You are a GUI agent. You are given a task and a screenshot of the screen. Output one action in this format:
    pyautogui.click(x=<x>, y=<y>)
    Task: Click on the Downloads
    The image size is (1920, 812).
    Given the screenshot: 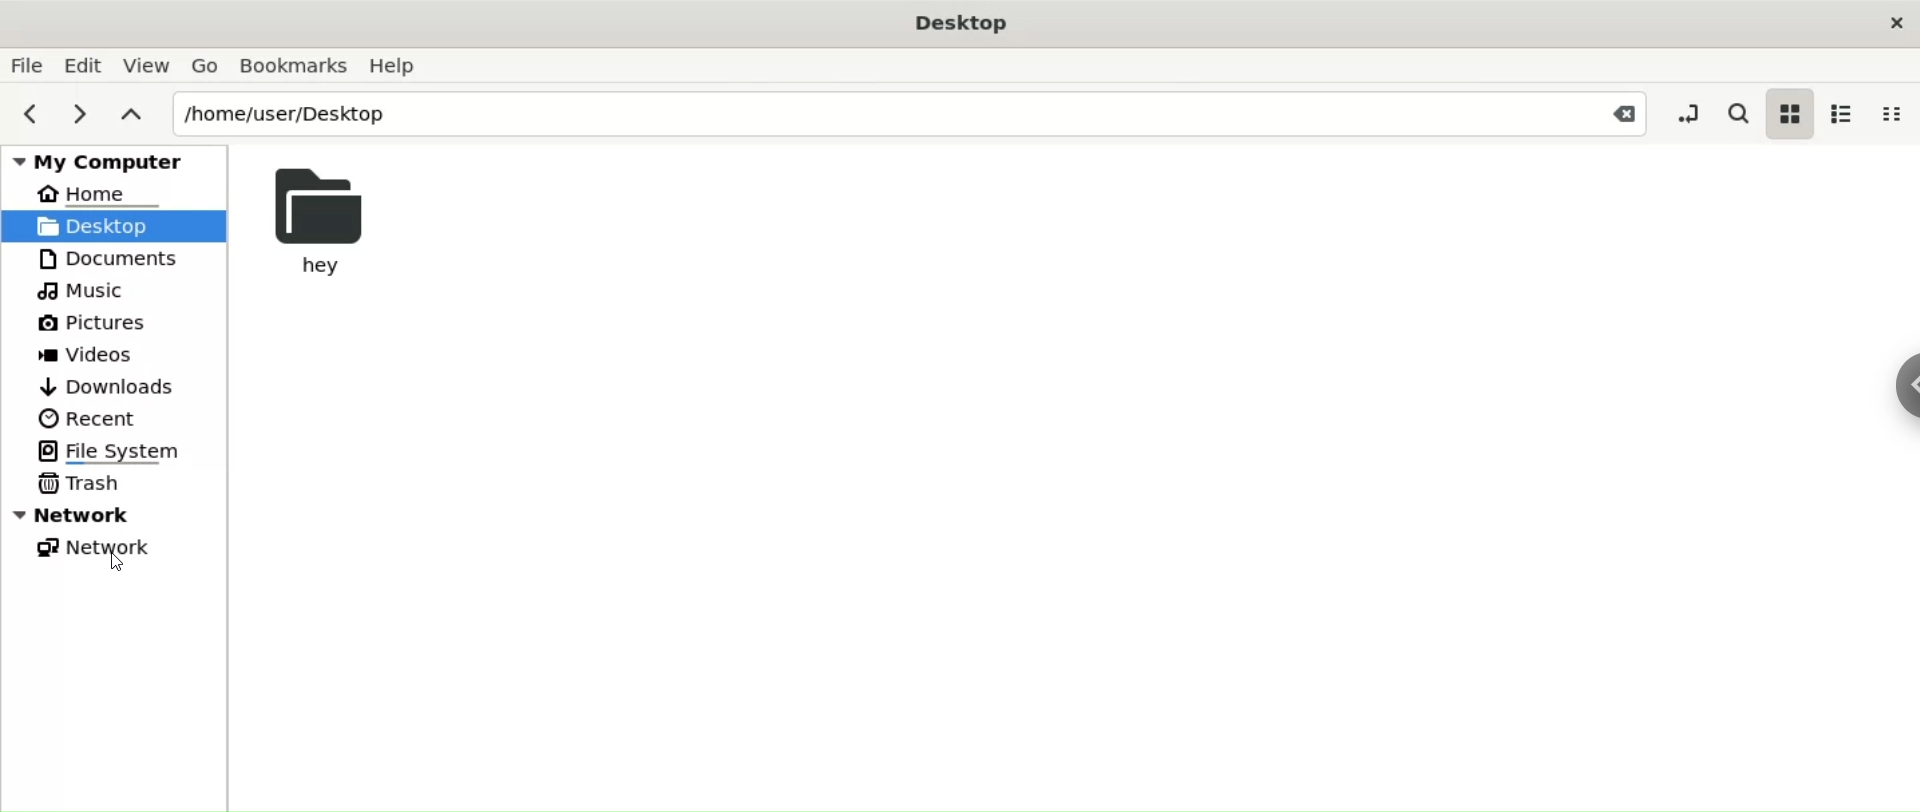 What is the action you would take?
    pyautogui.click(x=108, y=388)
    